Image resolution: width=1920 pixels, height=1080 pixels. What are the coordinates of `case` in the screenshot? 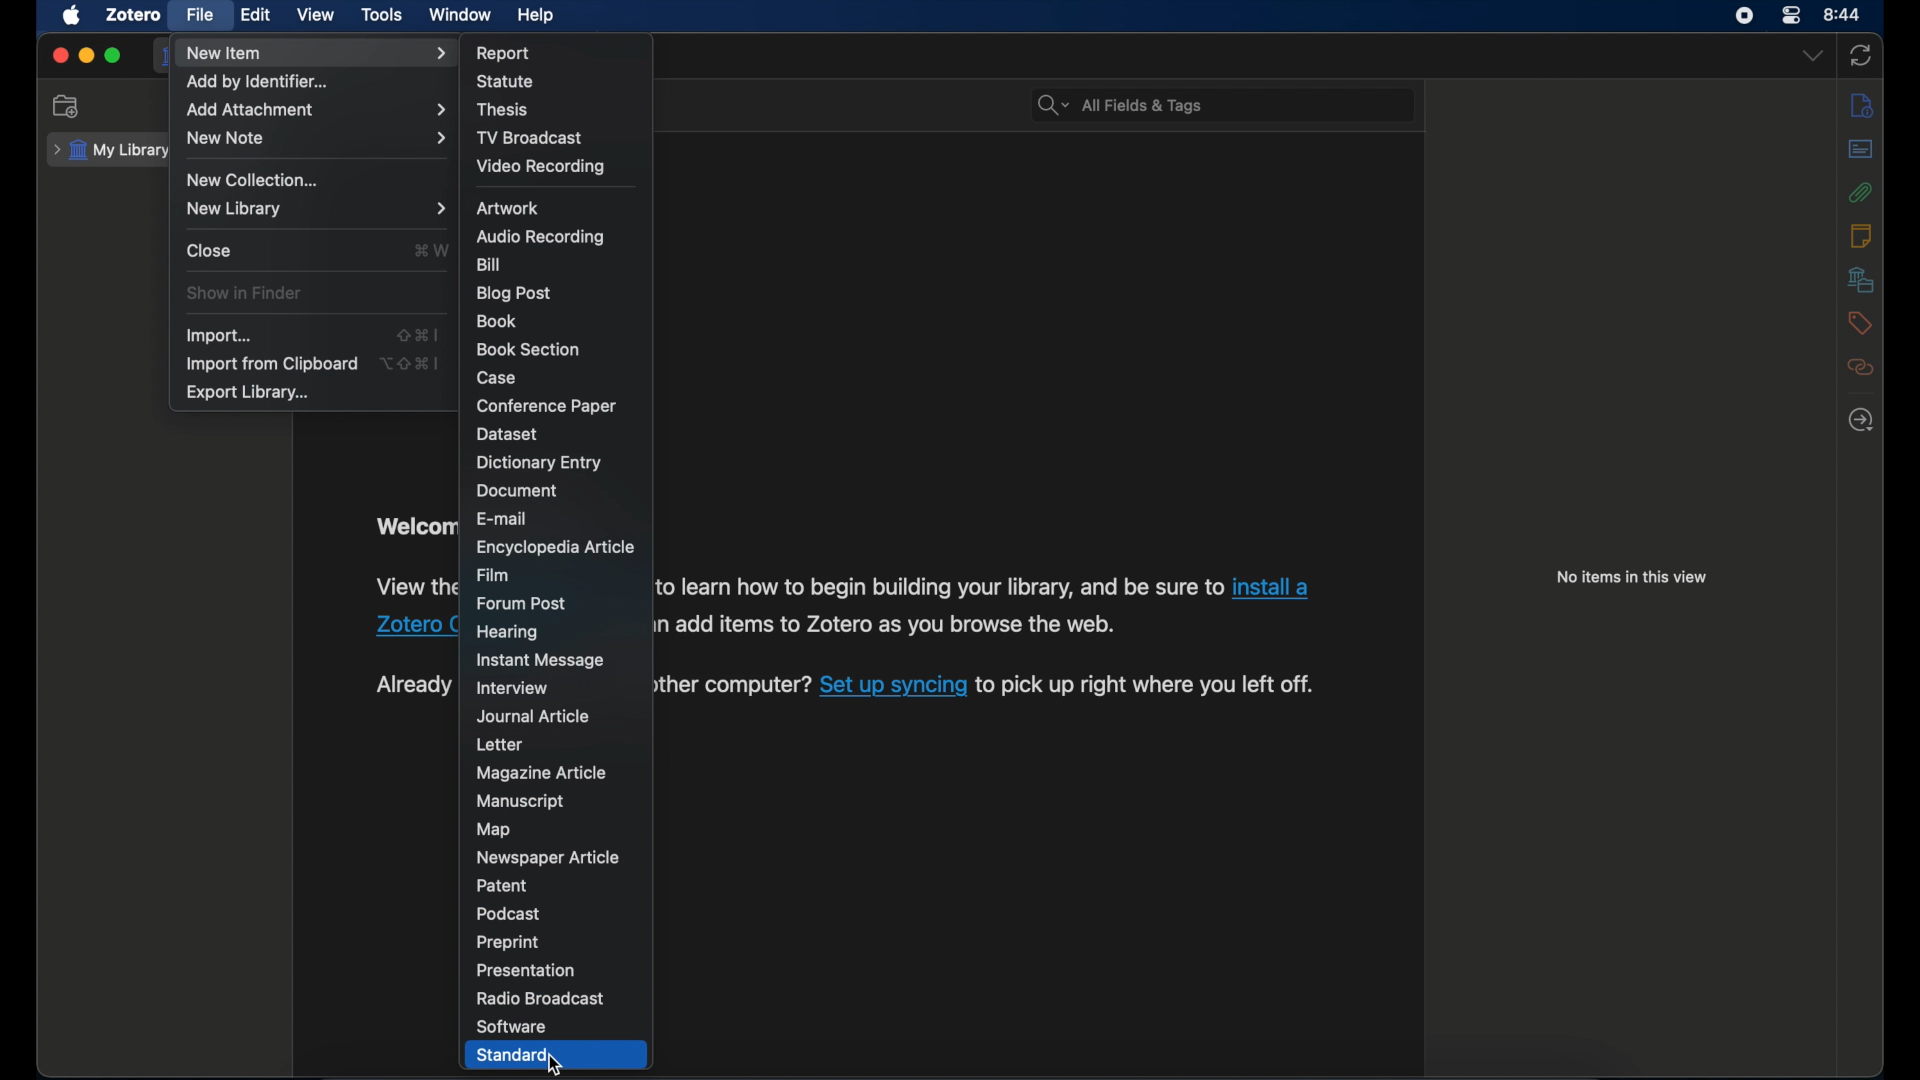 It's located at (499, 377).